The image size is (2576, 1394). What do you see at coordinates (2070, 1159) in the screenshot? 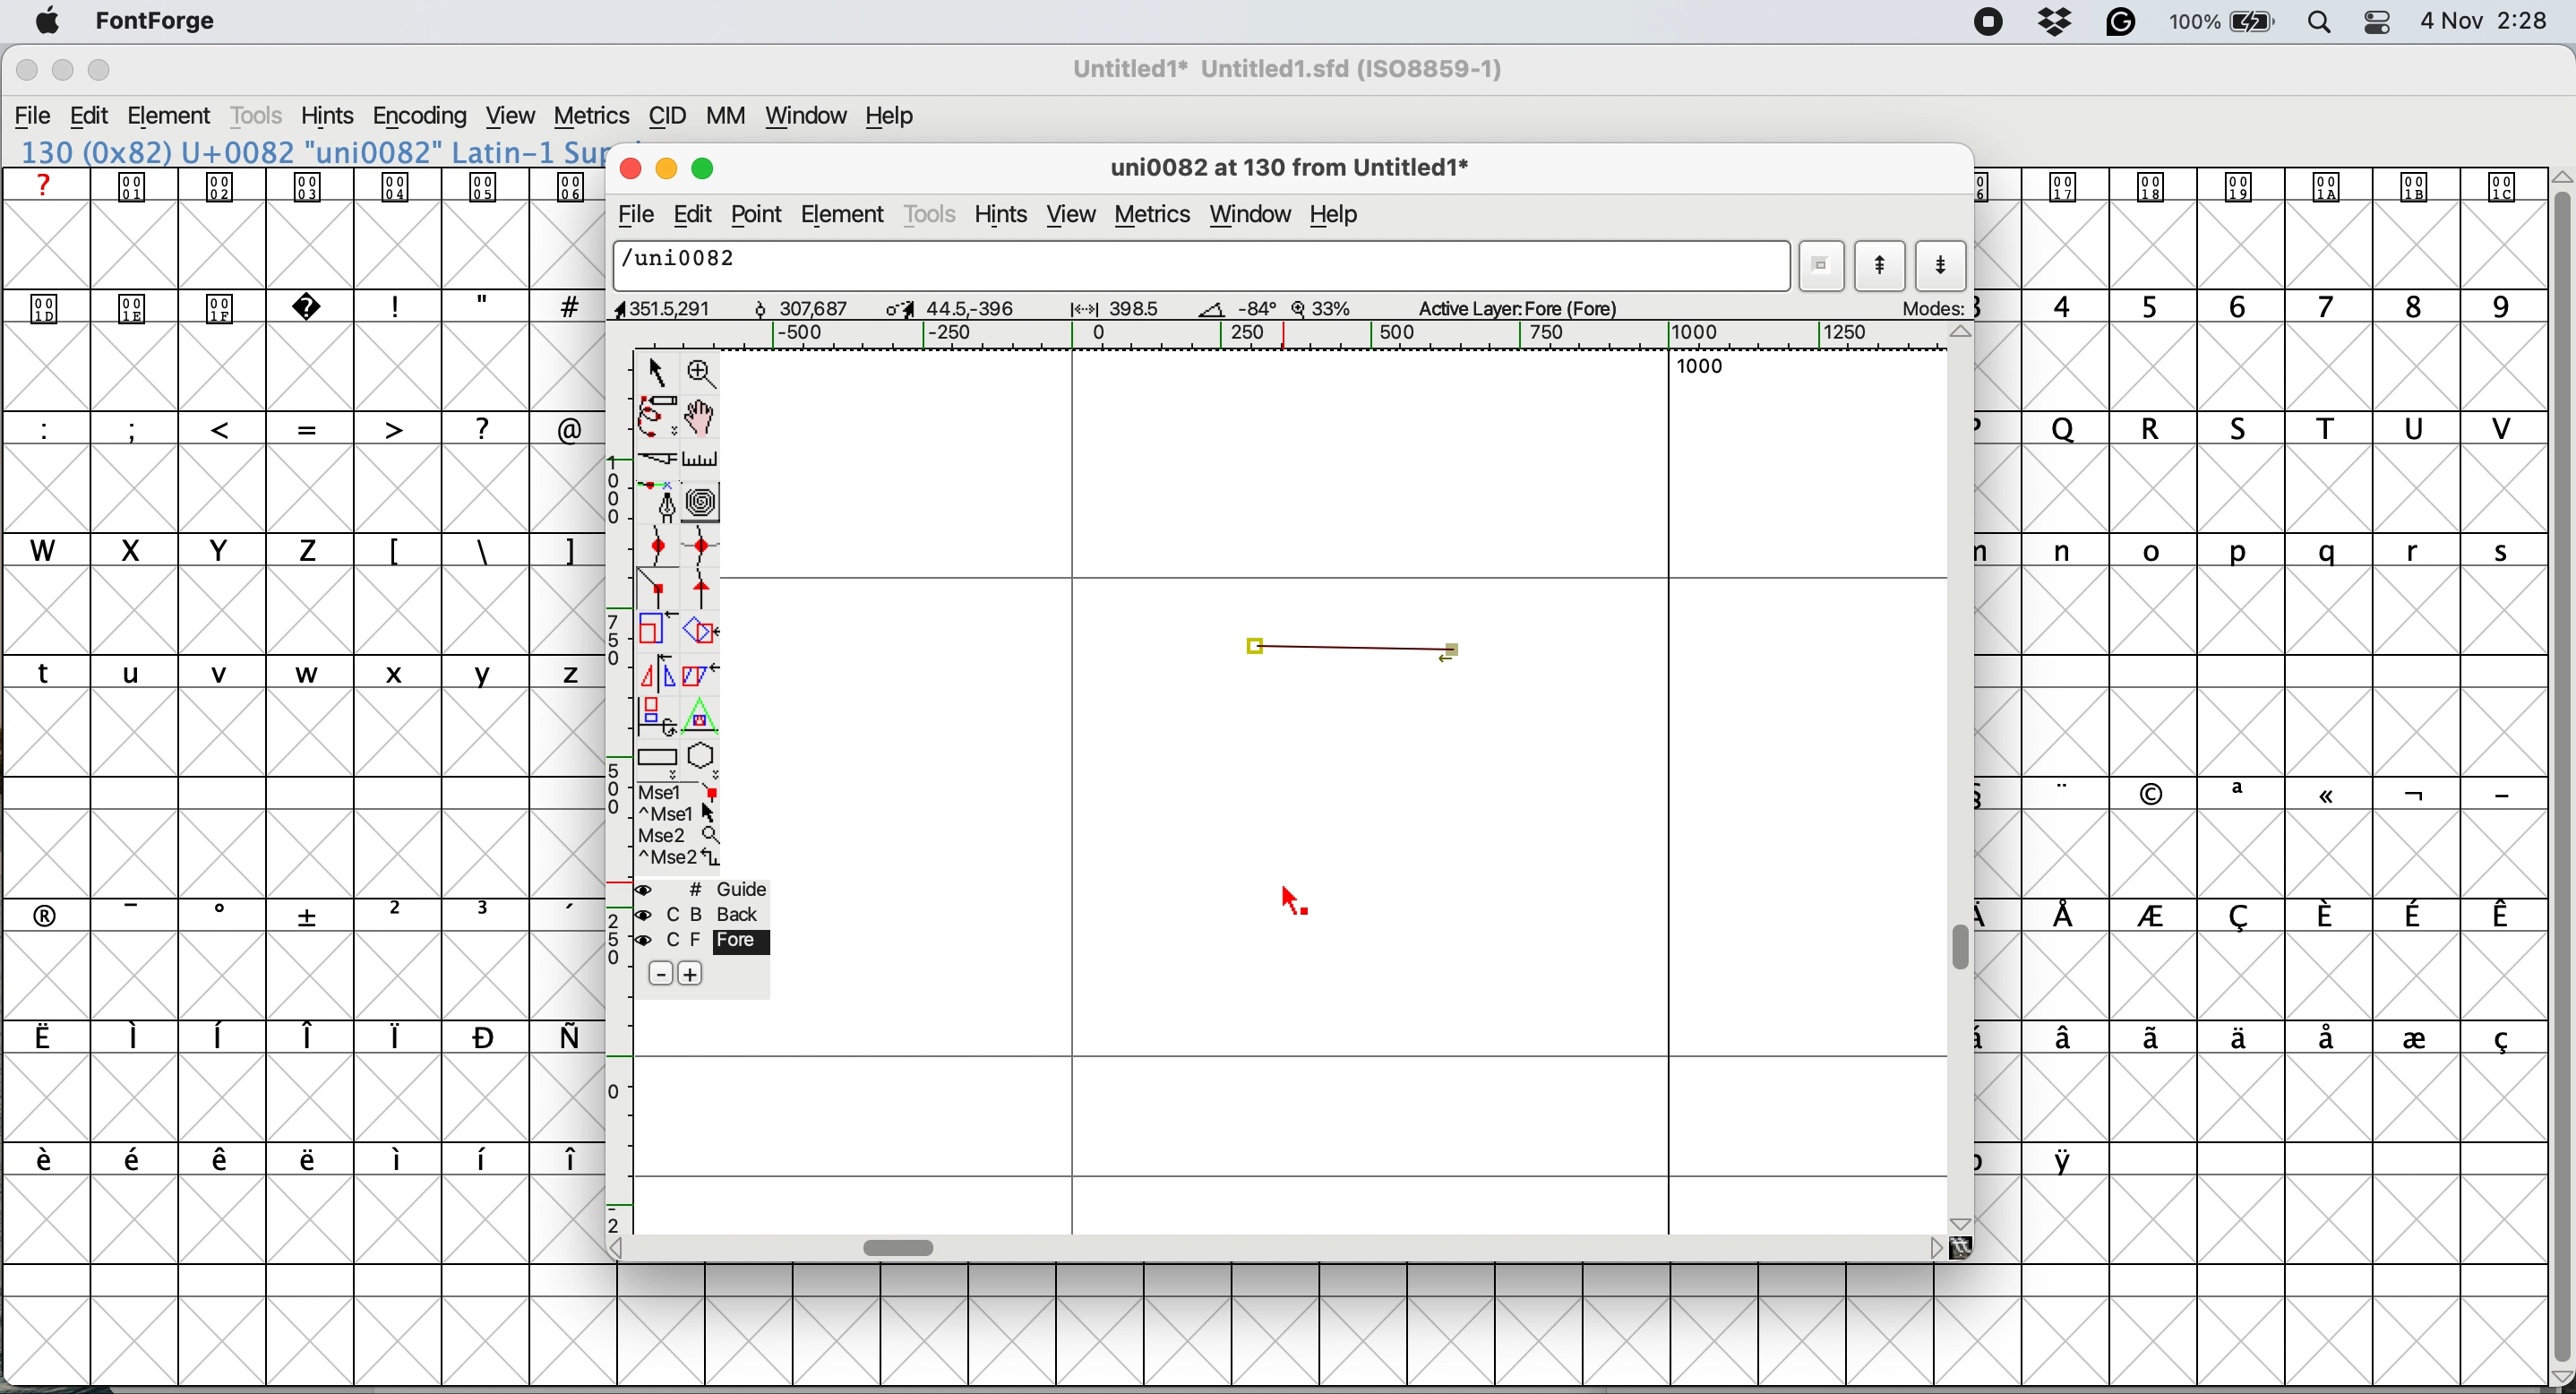
I see `symbol` at bounding box center [2070, 1159].